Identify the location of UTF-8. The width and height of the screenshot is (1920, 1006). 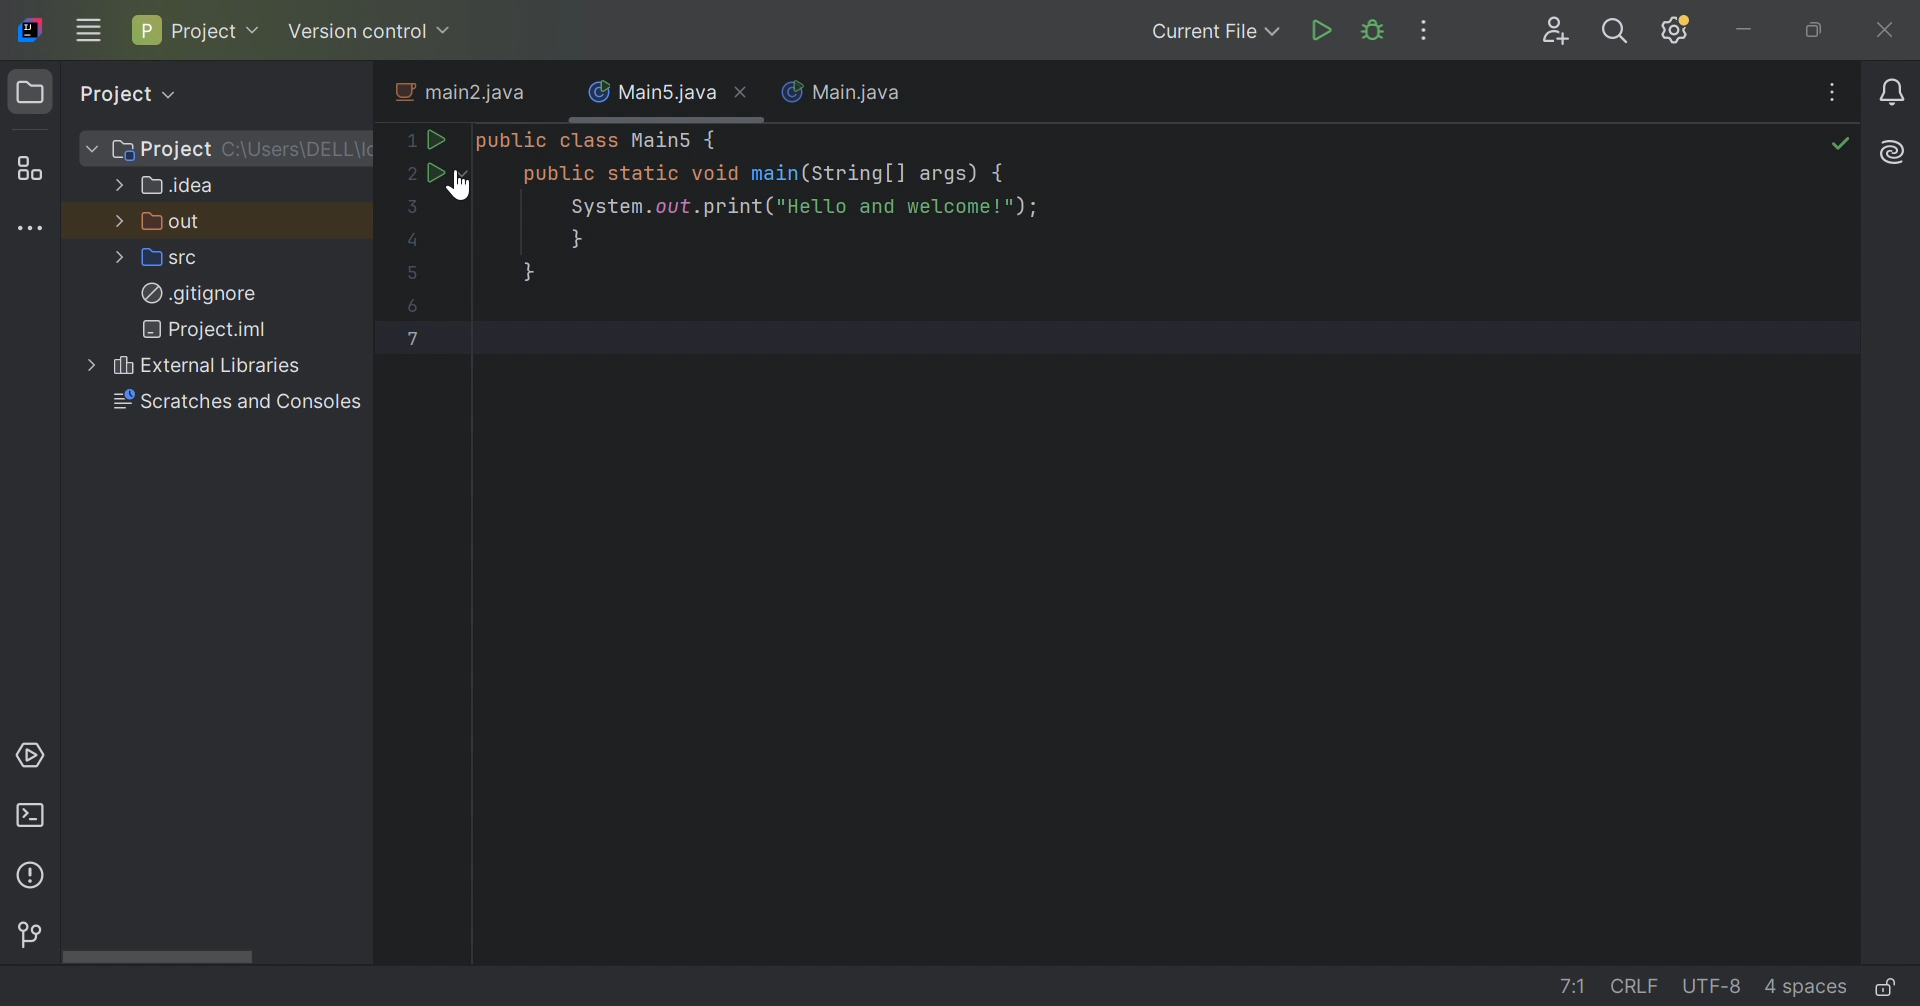
(1713, 989).